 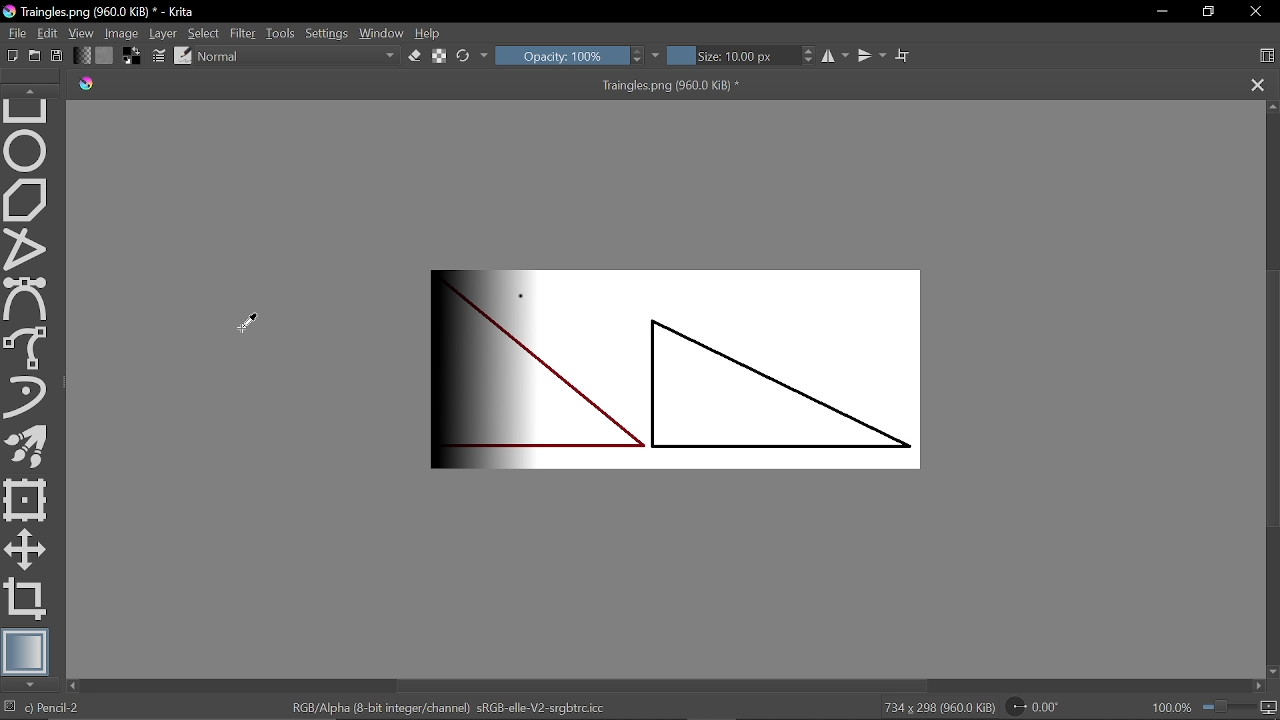 I want to click on Move tool, so click(x=25, y=549).